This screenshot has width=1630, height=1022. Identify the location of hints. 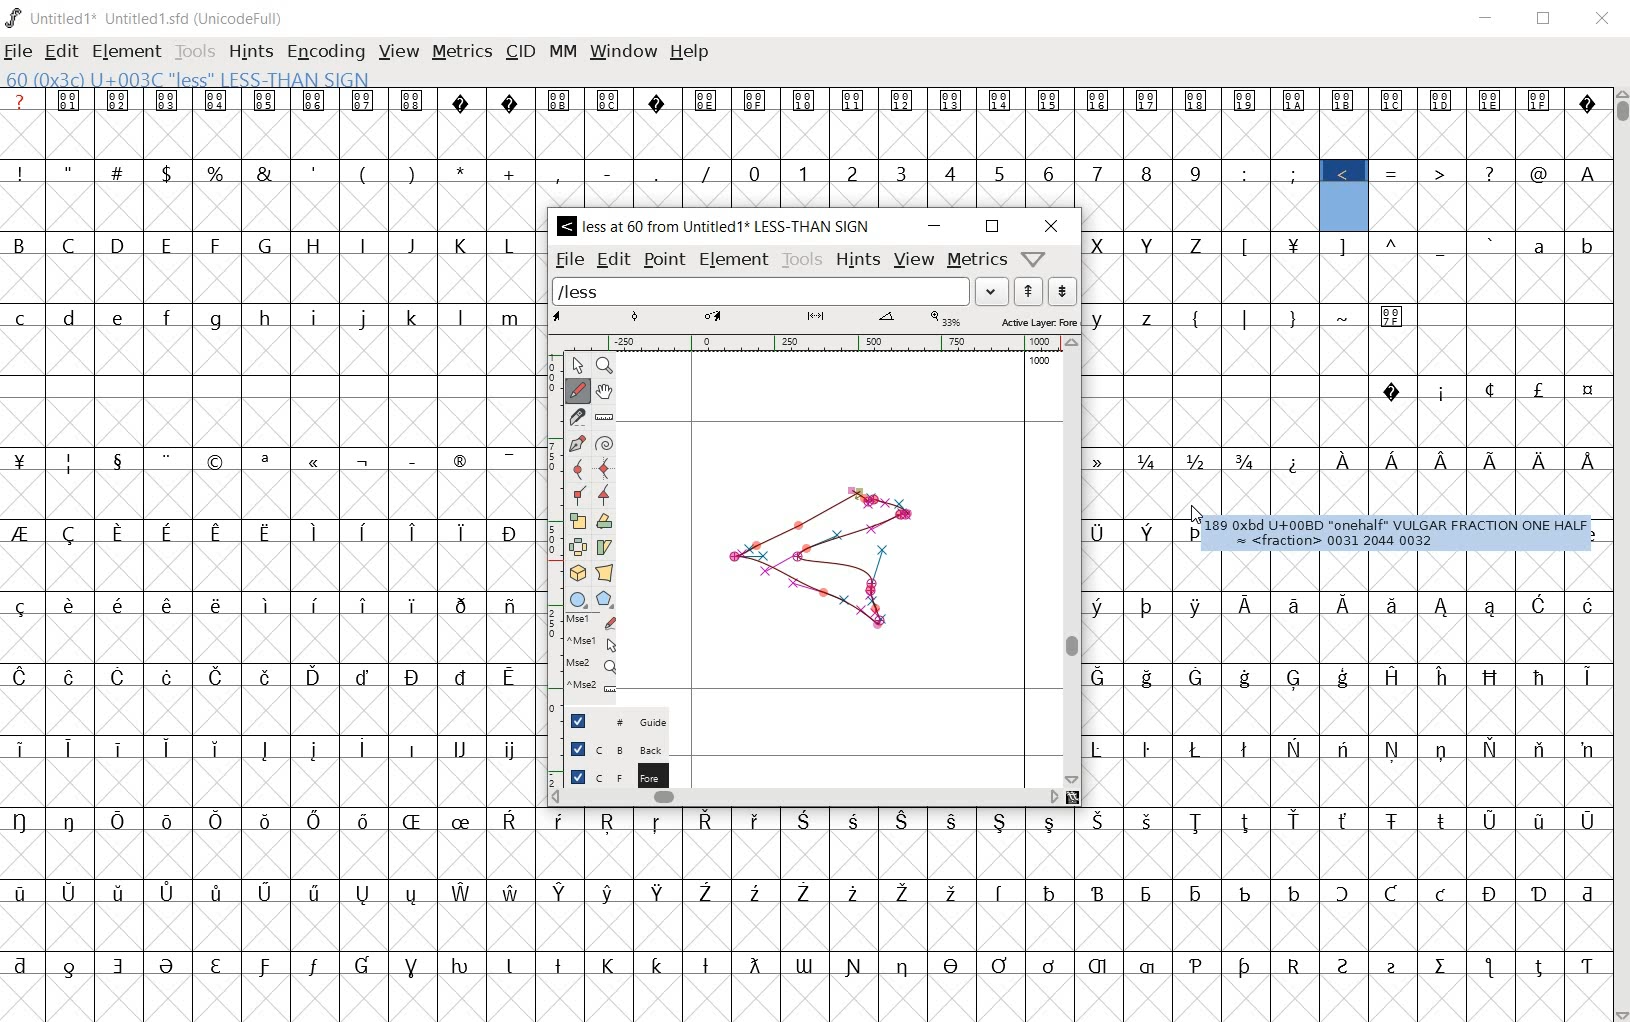
(250, 53).